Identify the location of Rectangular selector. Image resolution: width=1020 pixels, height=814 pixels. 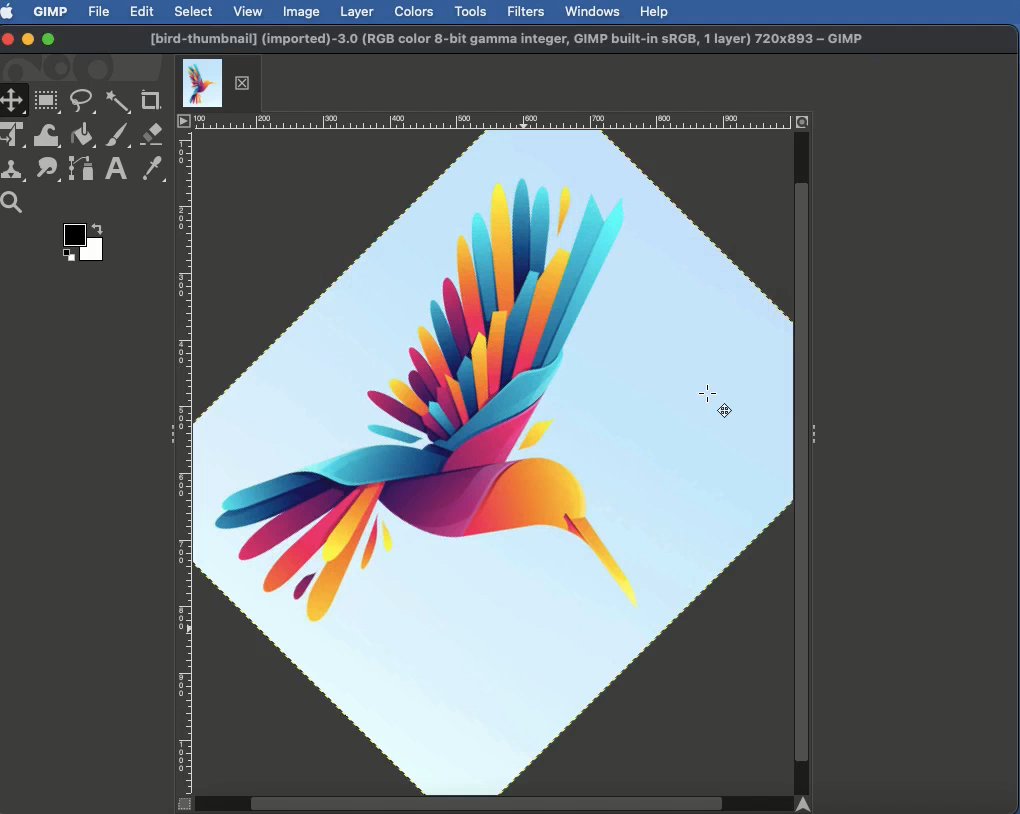
(47, 102).